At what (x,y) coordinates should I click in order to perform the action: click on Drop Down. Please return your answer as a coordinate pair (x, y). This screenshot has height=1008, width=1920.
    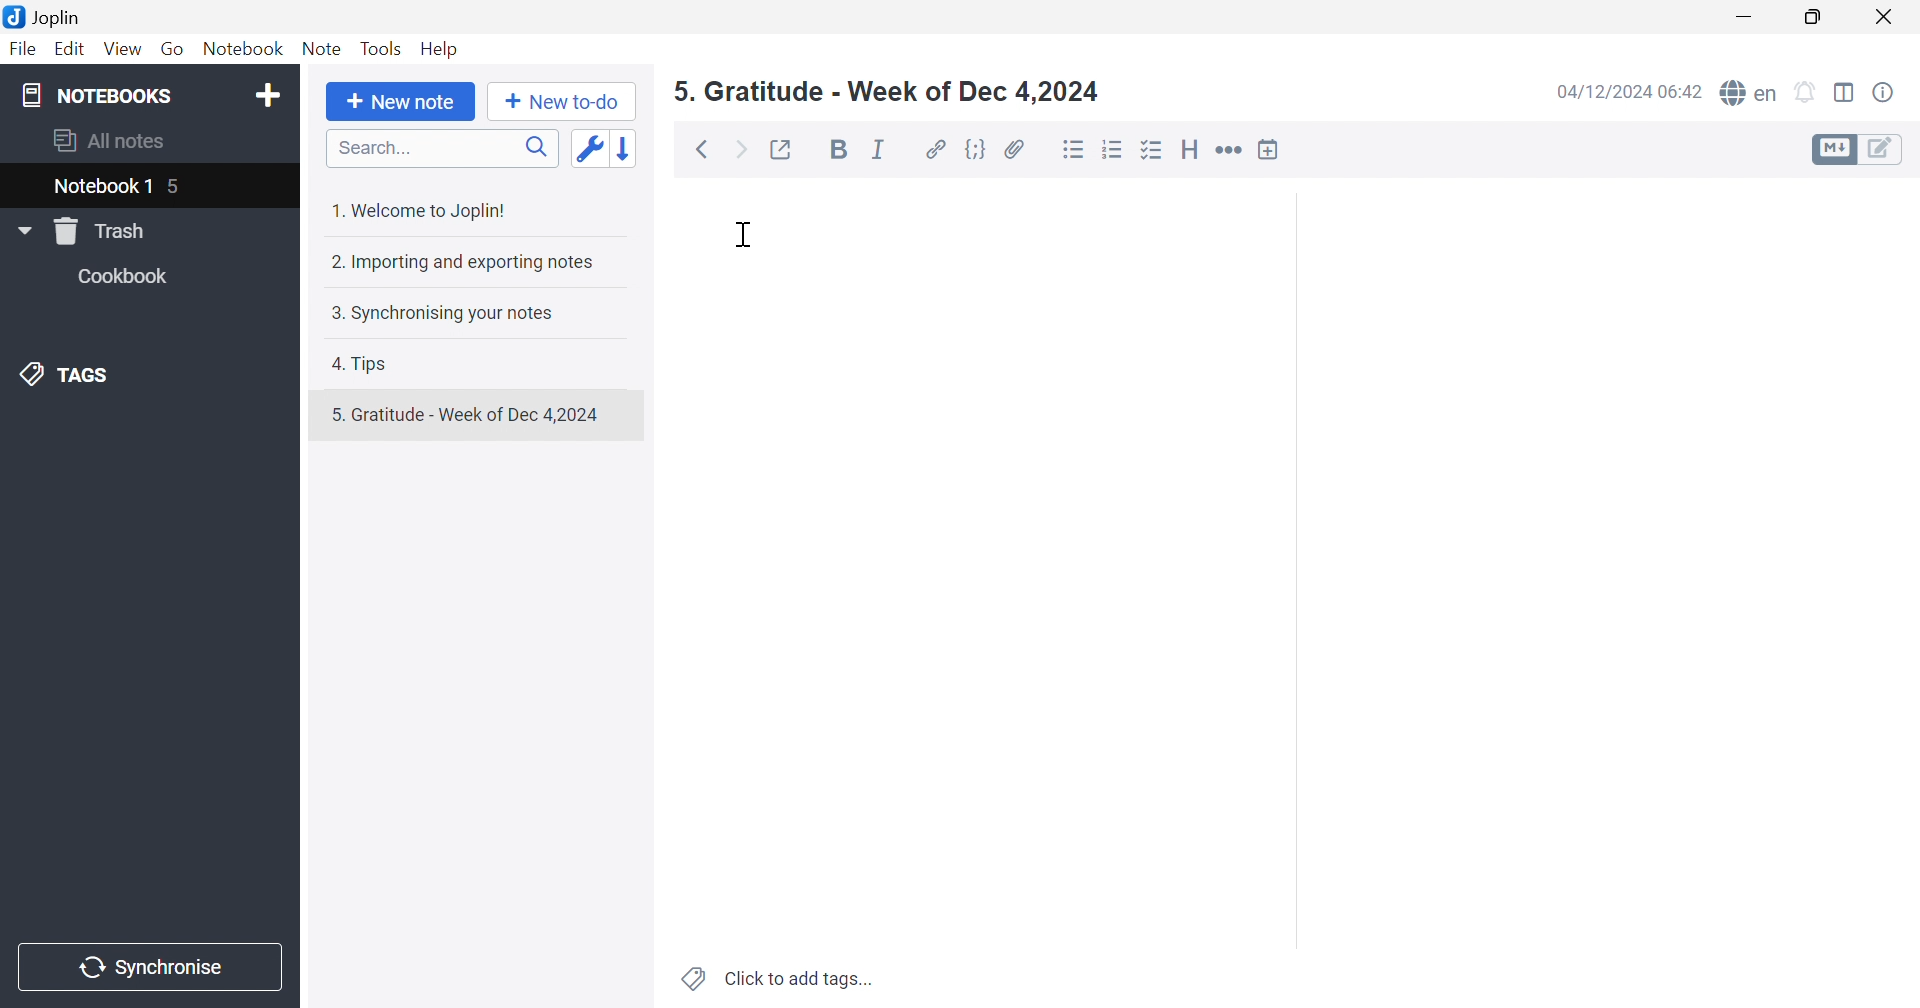
    Looking at the image, I should click on (23, 230).